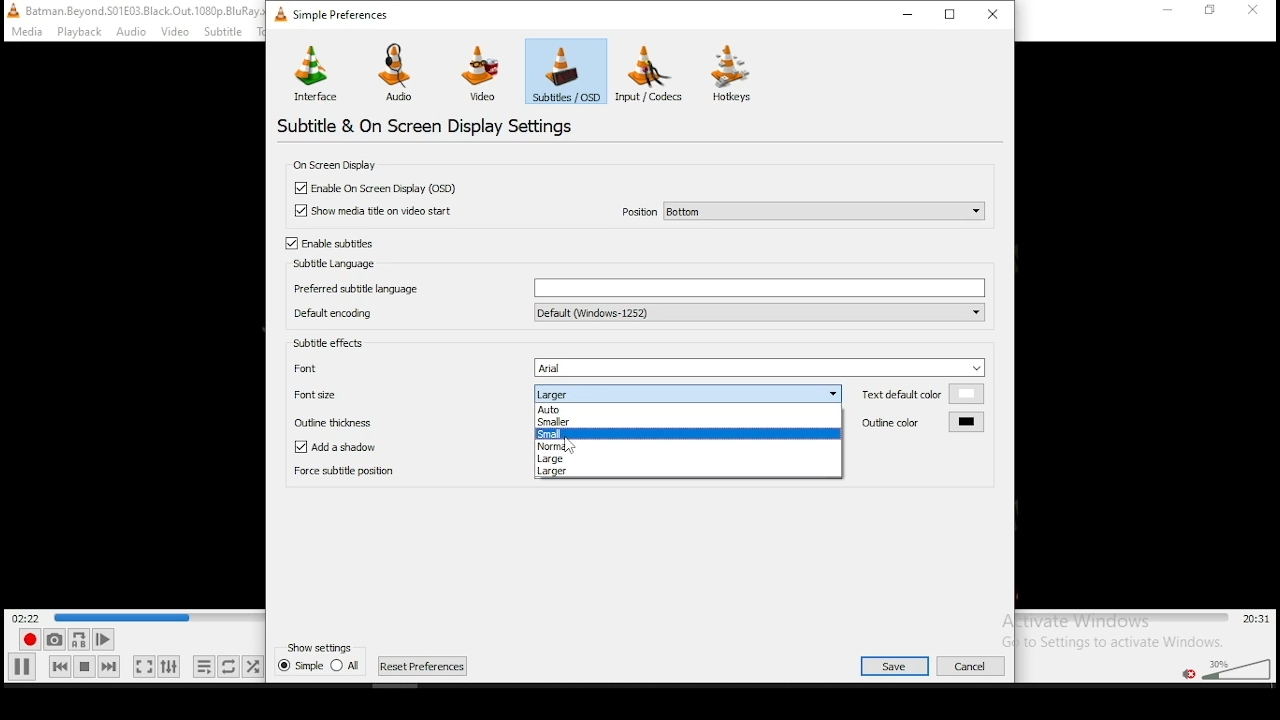 This screenshot has width=1280, height=720. What do you see at coordinates (923, 393) in the screenshot?
I see `text default color` at bounding box center [923, 393].